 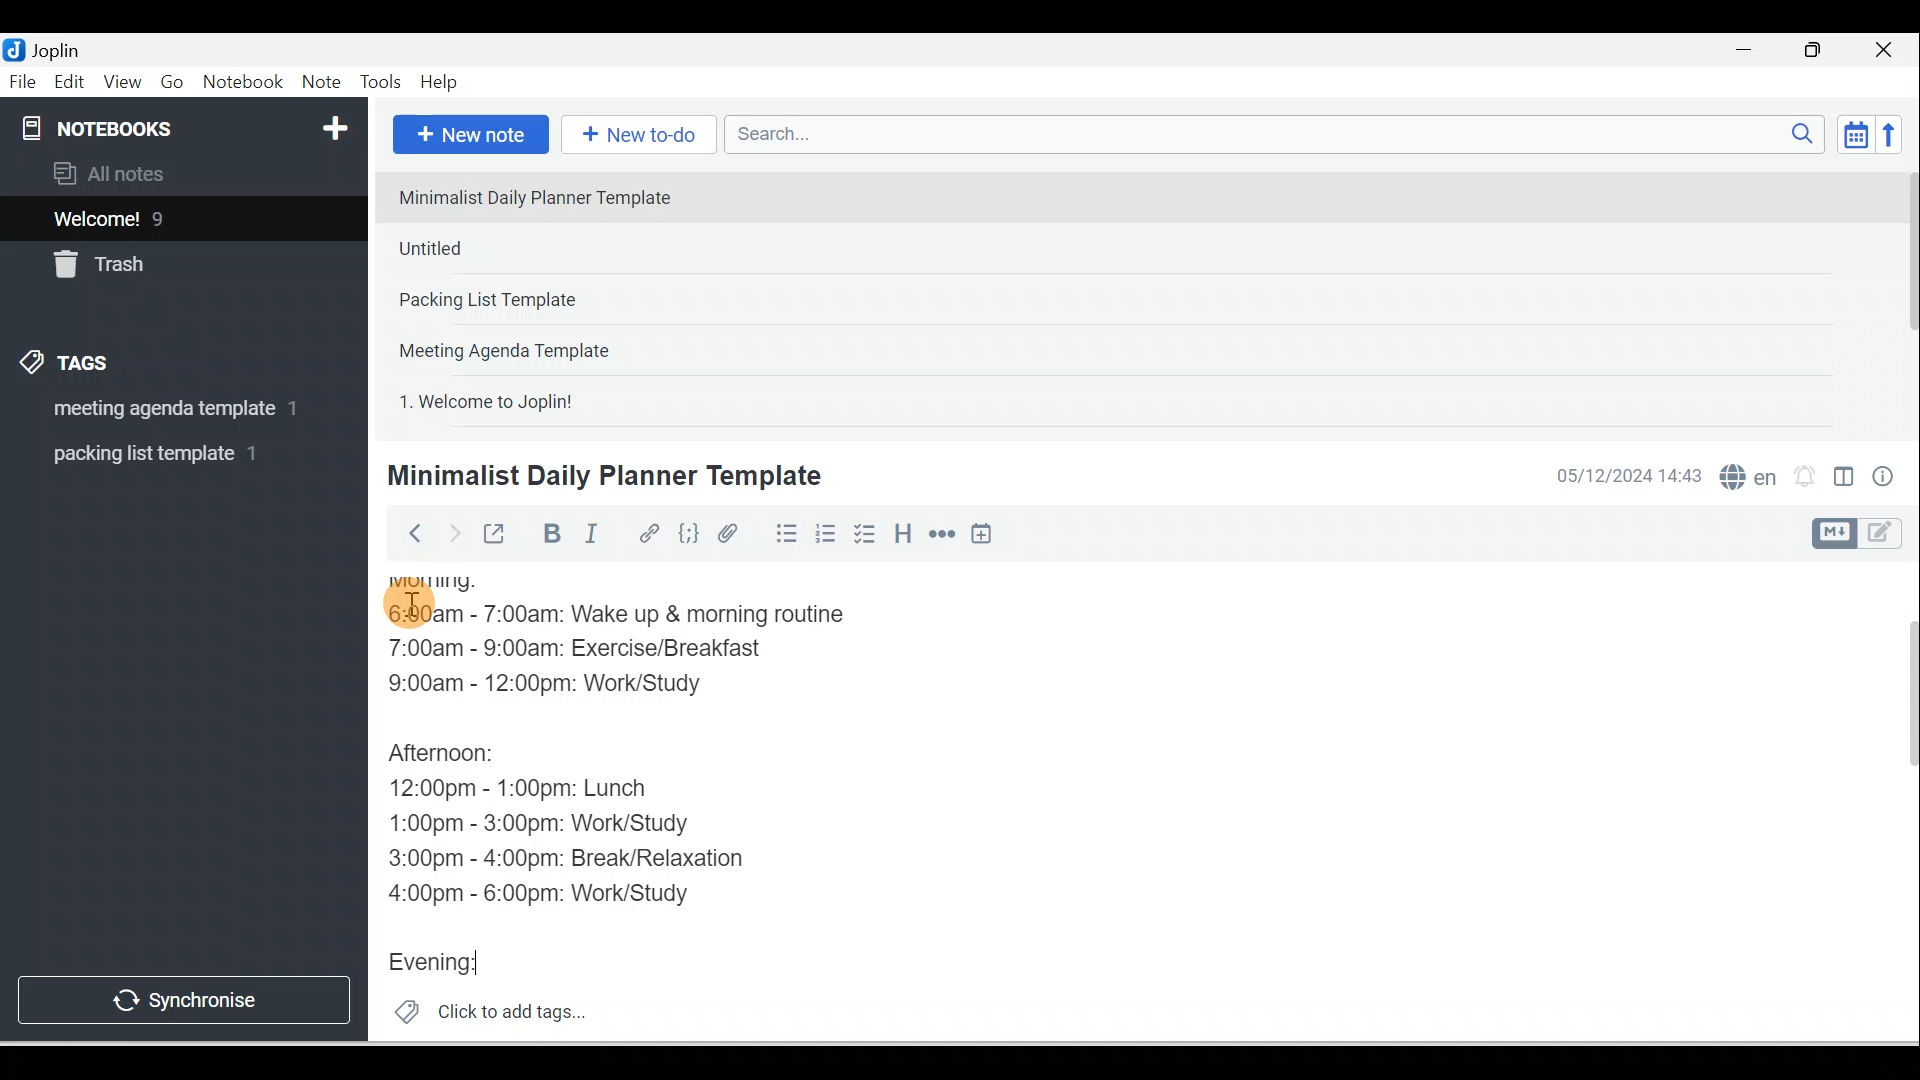 I want to click on Note, so click(x=319, y=83).